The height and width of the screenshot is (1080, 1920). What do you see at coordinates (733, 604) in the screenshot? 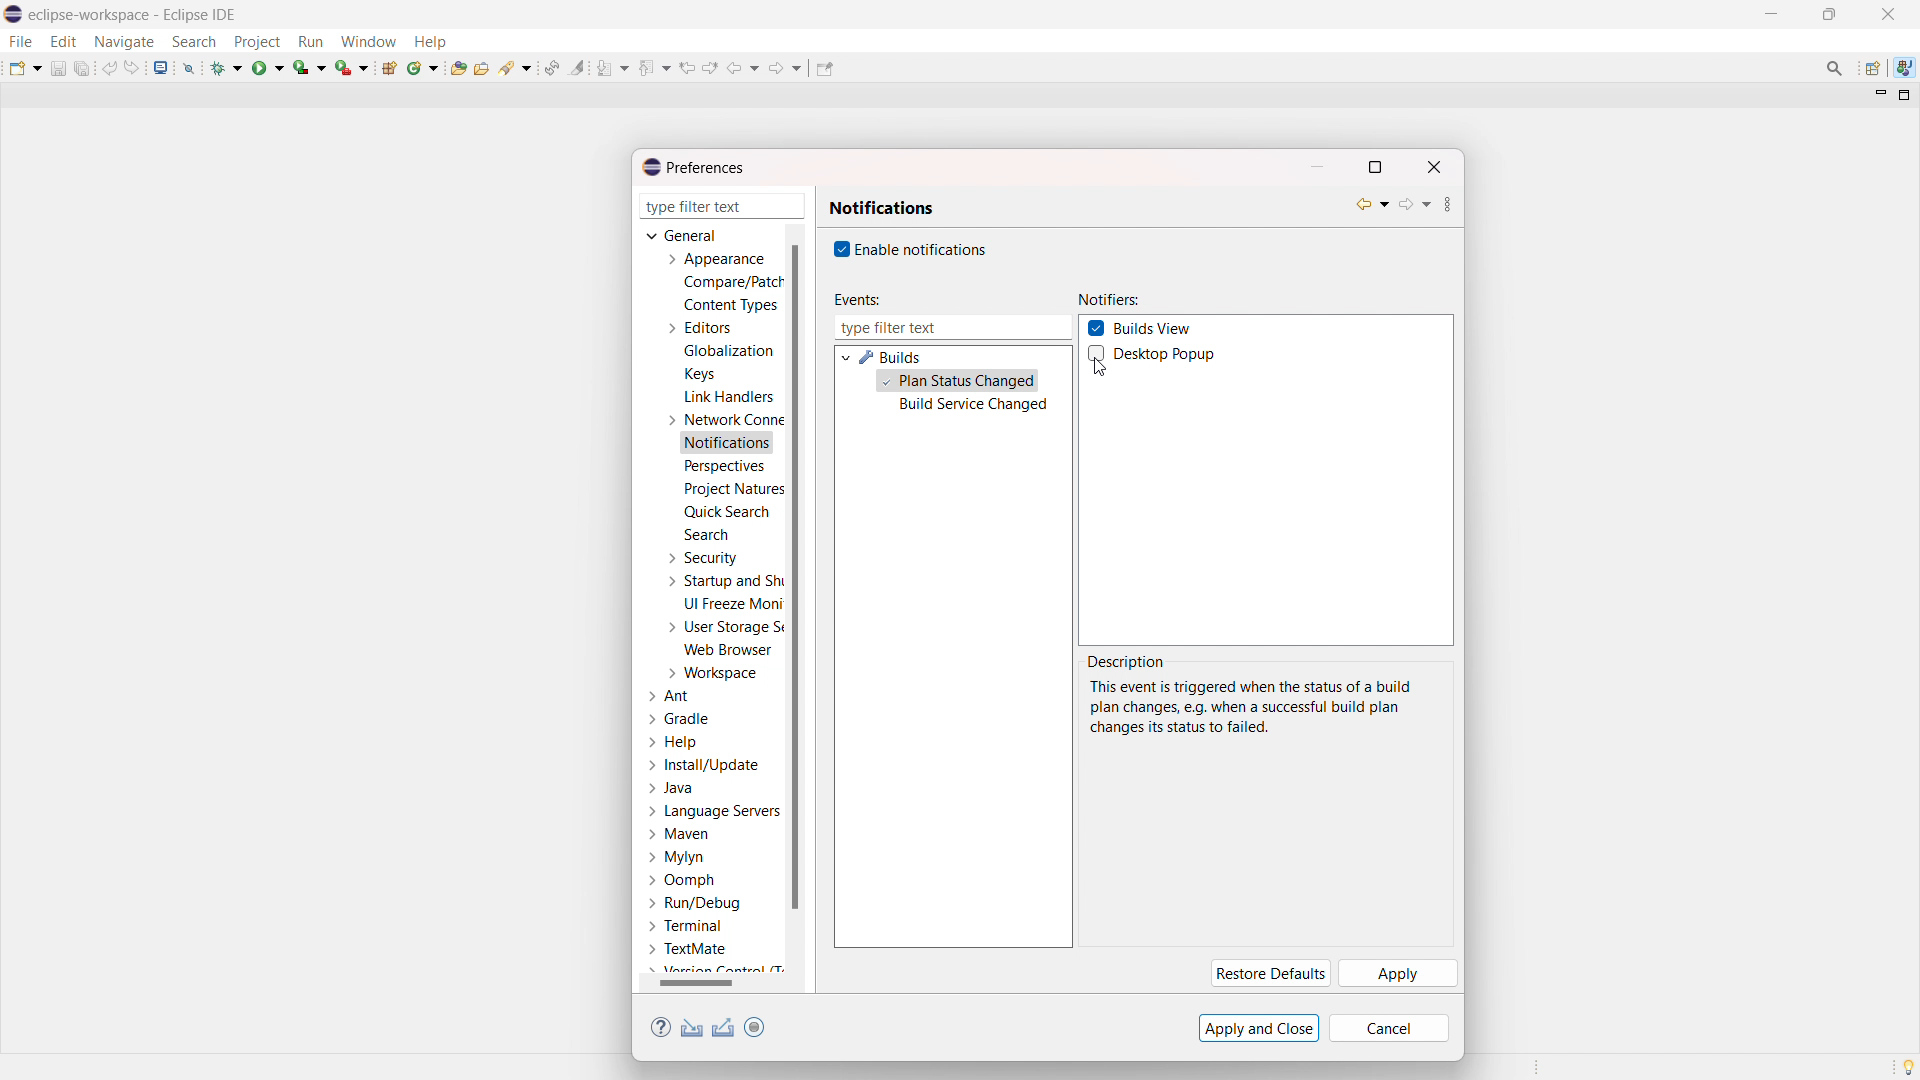
I see `UI freeze monitoring` at bounding box center [733, 604].